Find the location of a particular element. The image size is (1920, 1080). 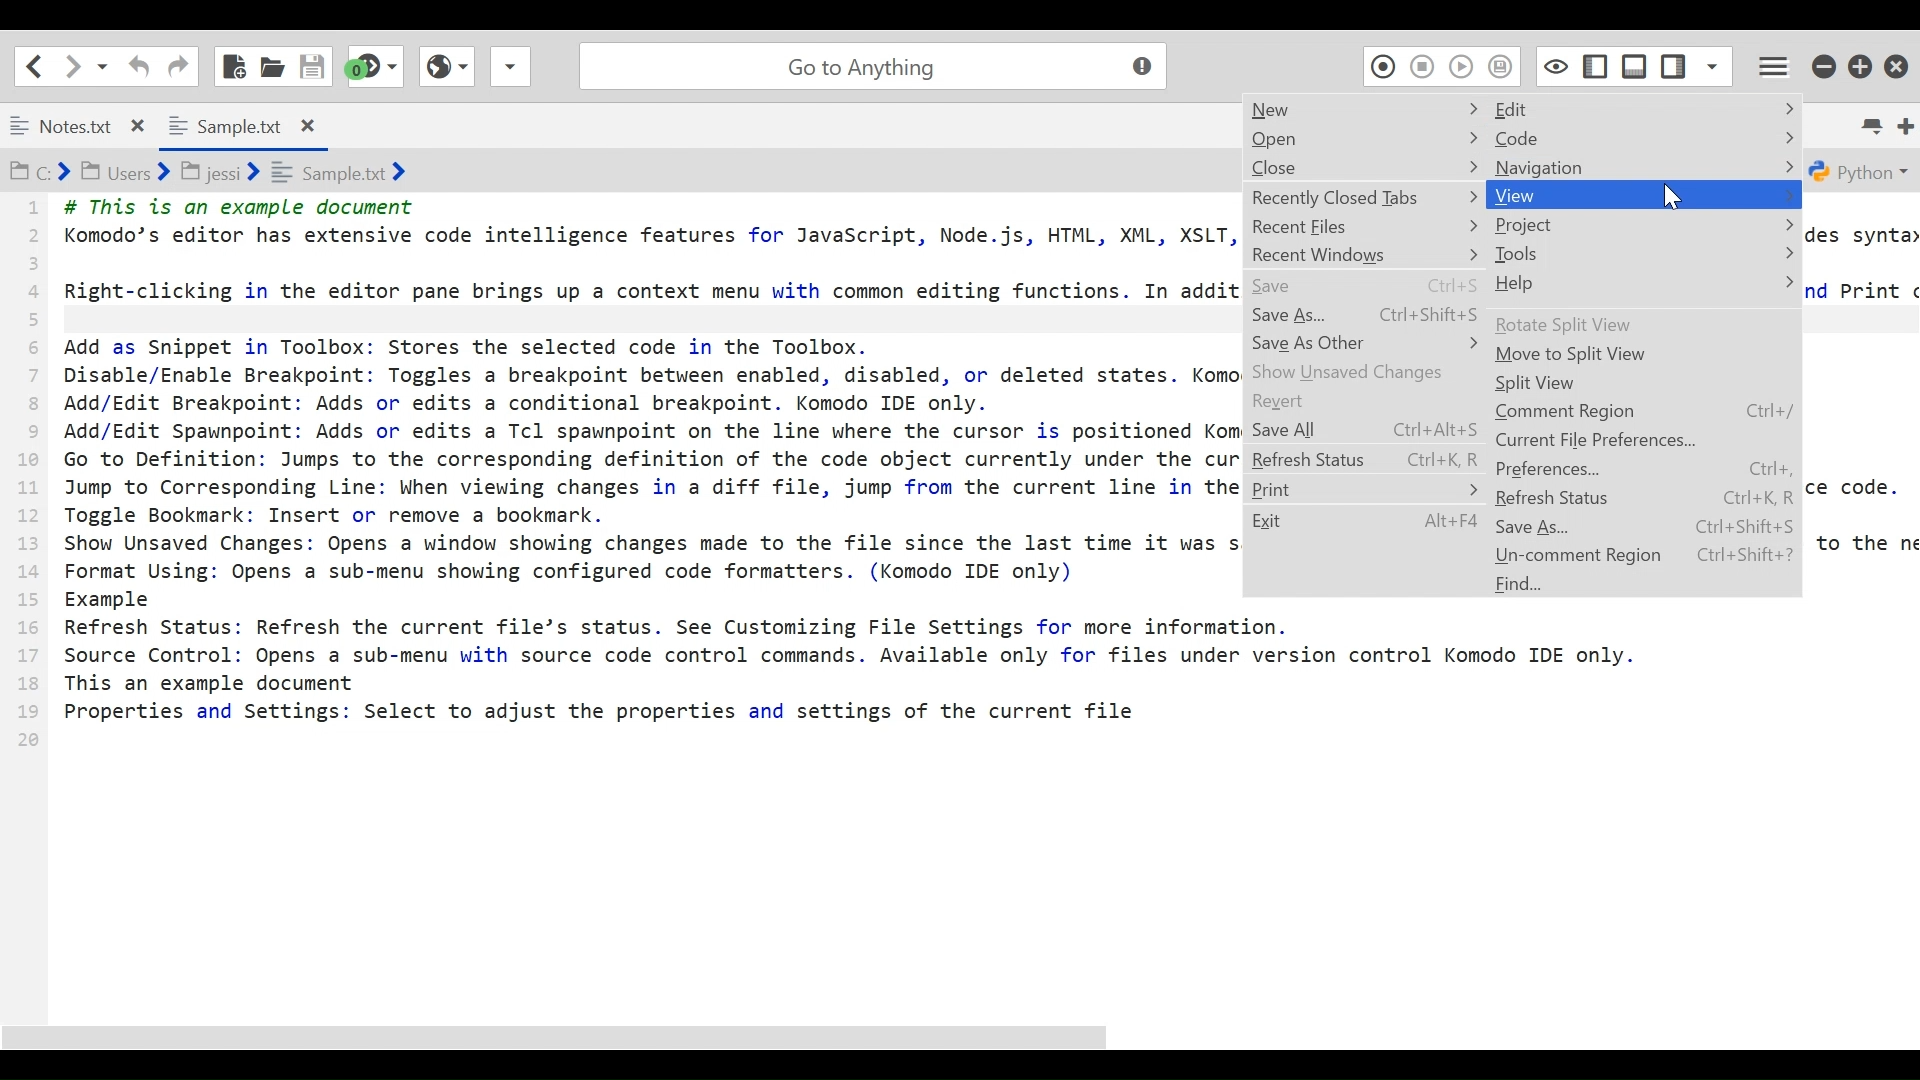

Comment Region Ctrl+/ is located at coordinates (1645, 412).